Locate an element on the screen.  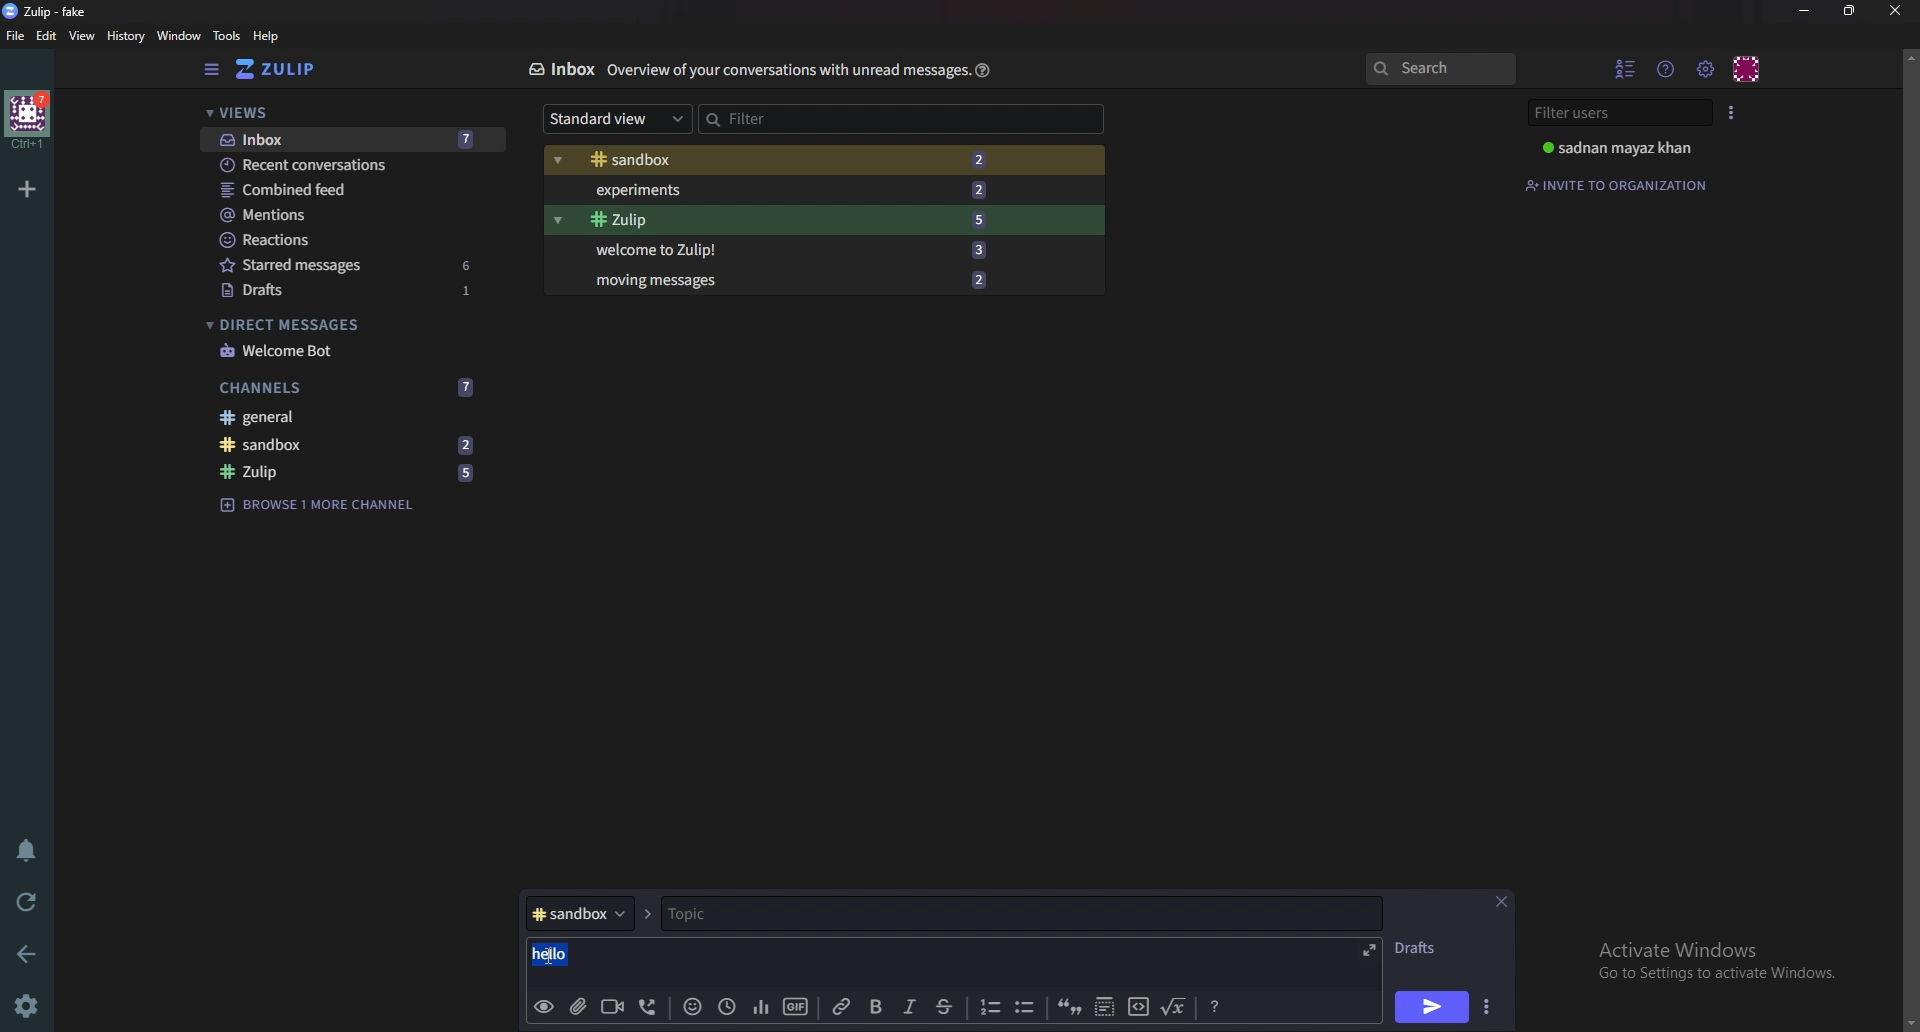
Mentions is located at coordinates (345, 215).